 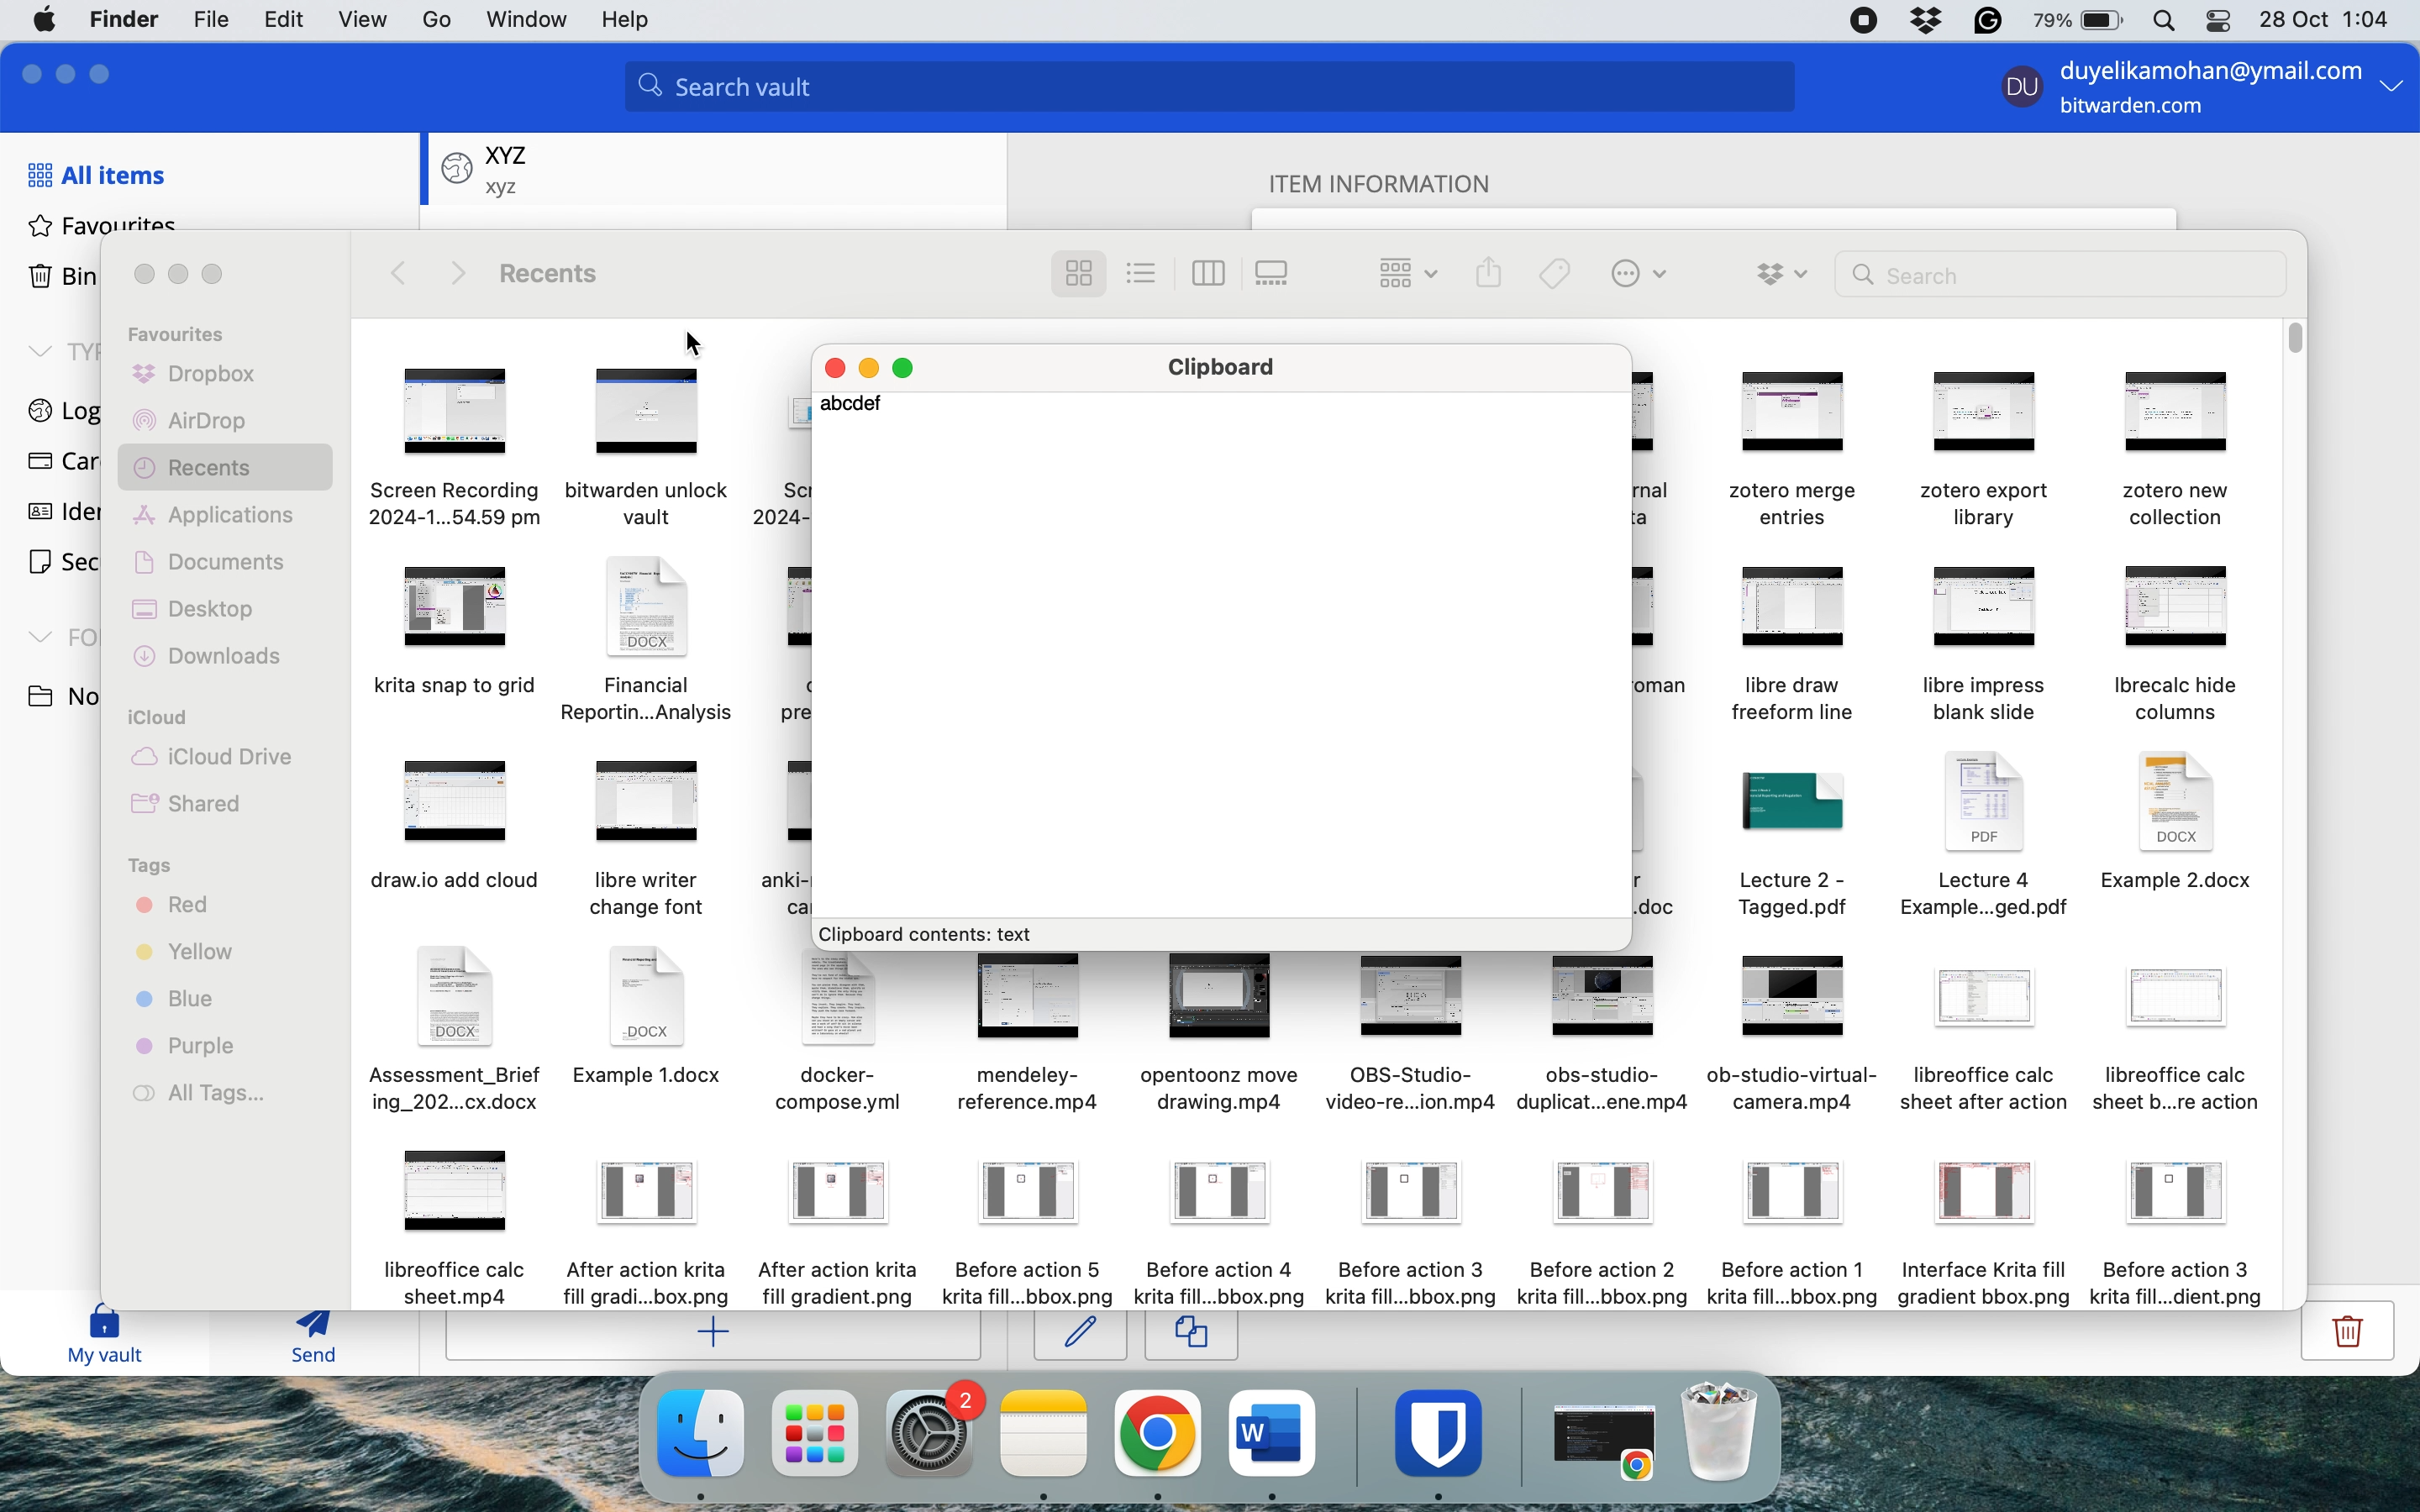 What do you see at coordinates (1556, 273) in the screenshot?
I see `edit tags` at bounding box center [1556, 273].